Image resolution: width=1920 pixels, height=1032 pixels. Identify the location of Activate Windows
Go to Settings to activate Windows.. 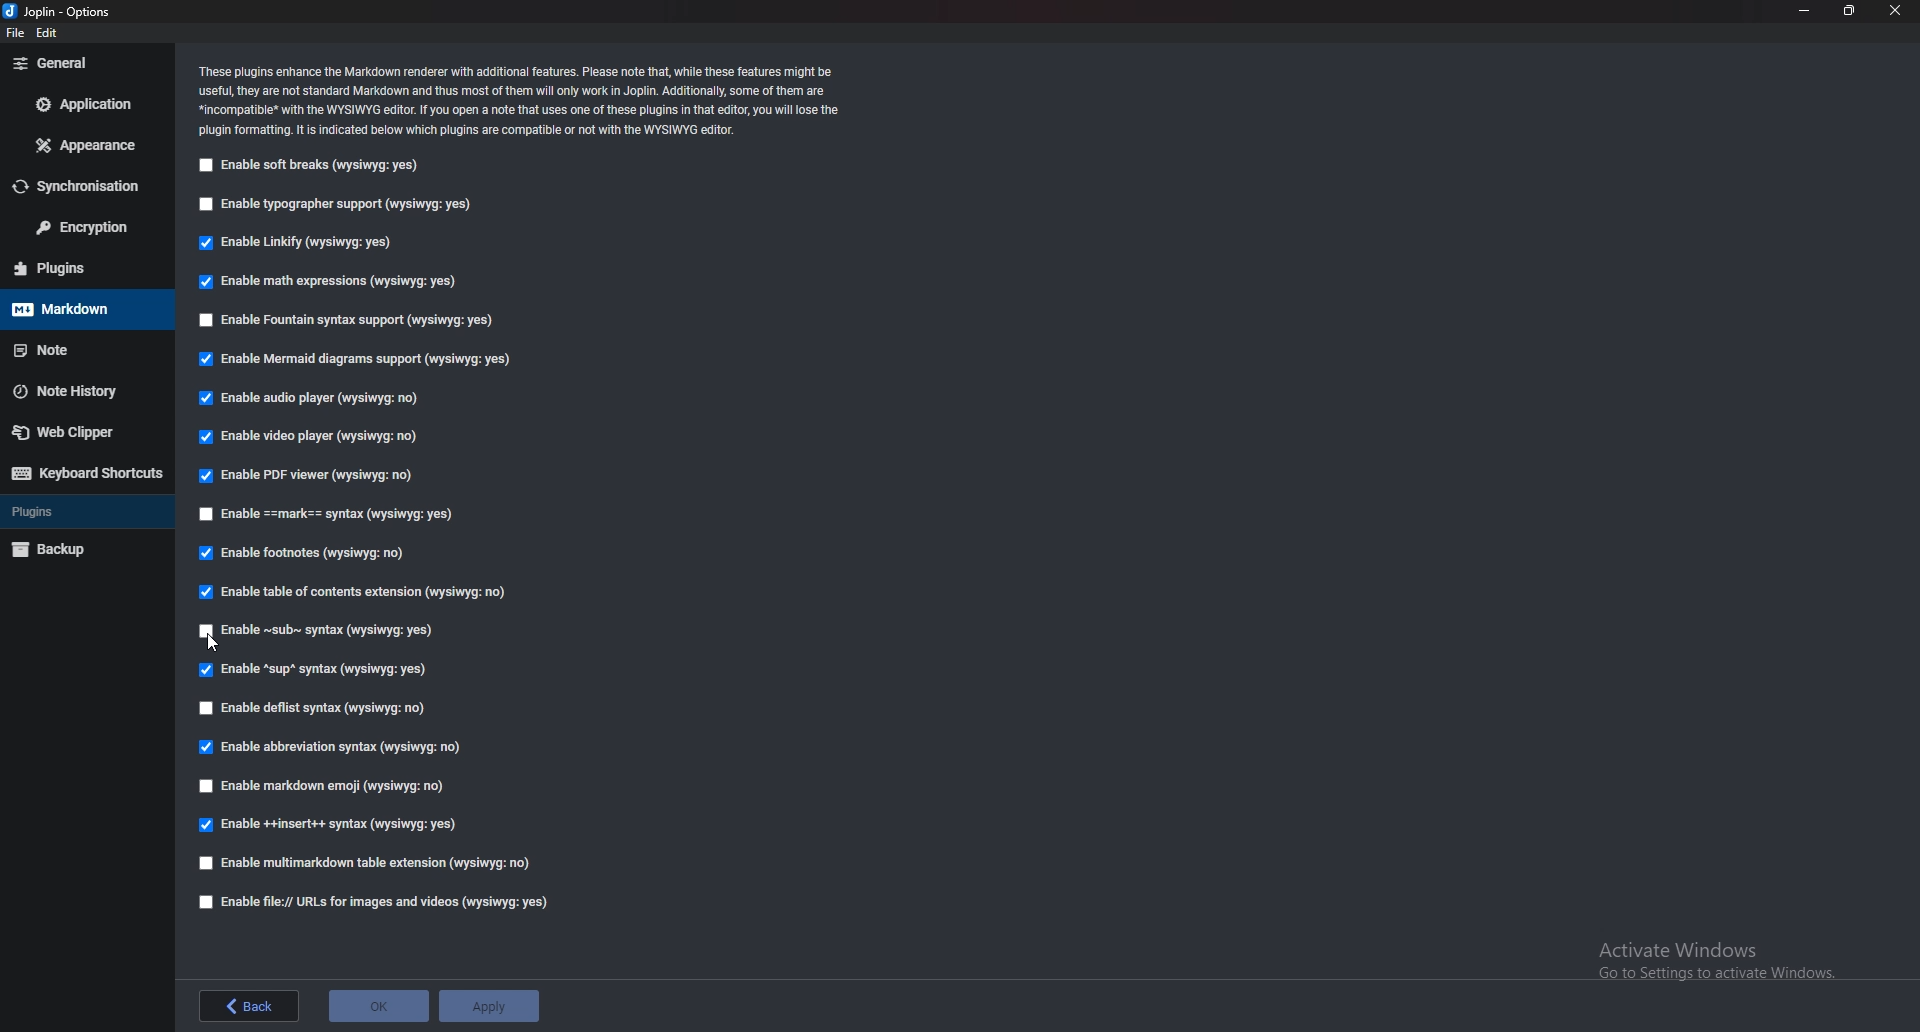
(1711, 959).